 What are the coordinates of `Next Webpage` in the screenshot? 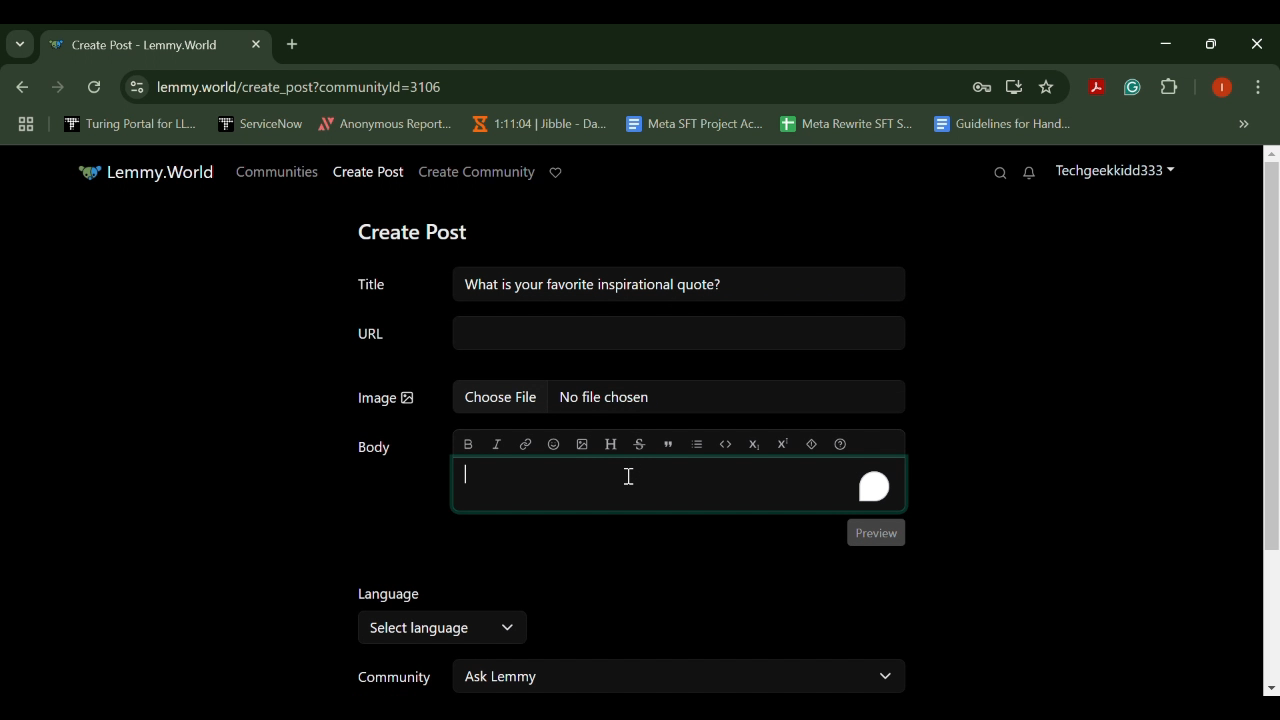 It's located at (58, 90).